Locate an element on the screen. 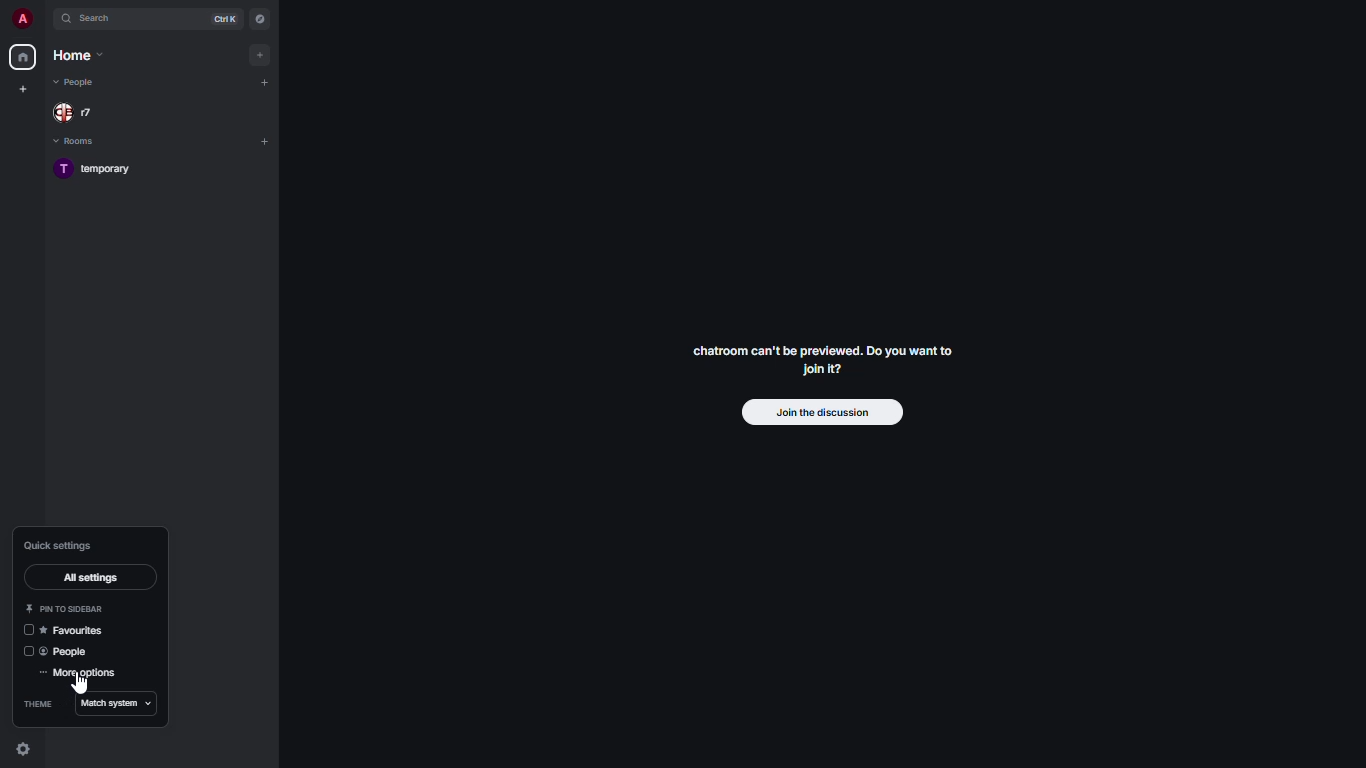 Image resolution: width=1366 pixels, height=768 pixels. home is located at coordinates (22, 57).